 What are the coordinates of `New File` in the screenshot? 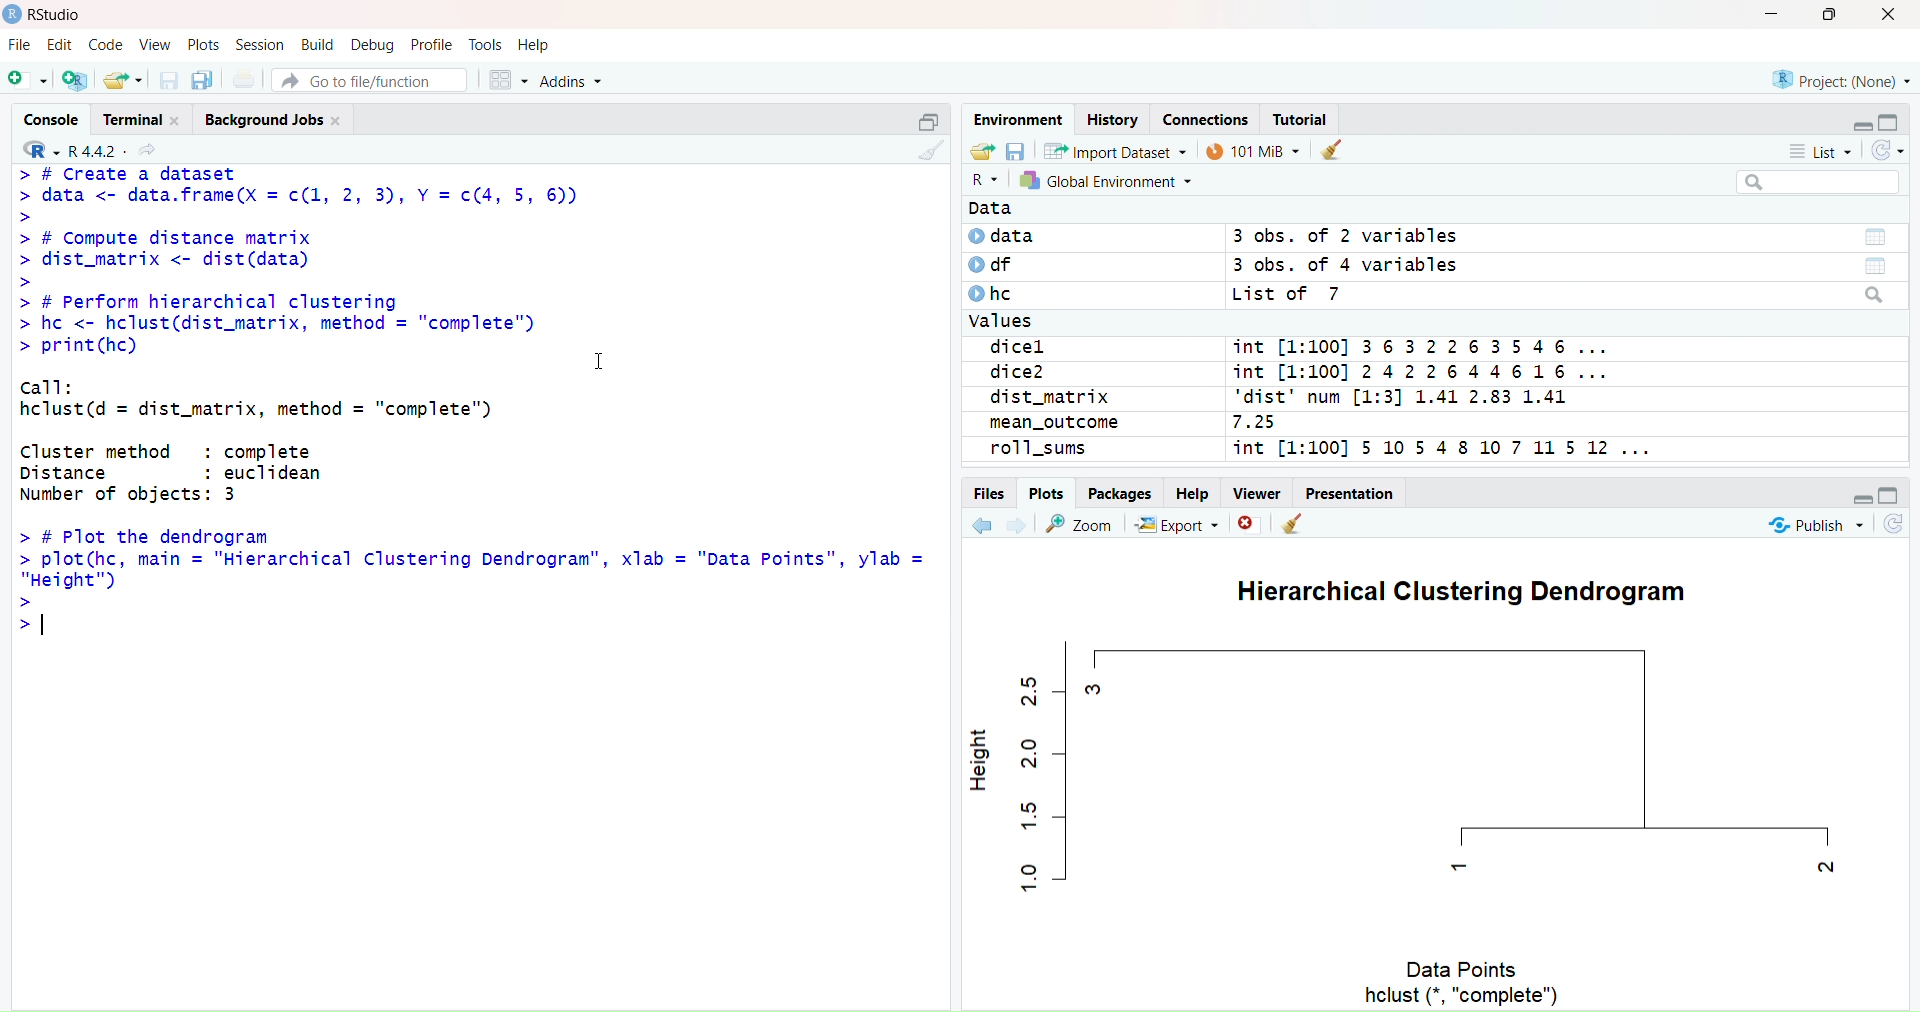 It's located at (27, 78).